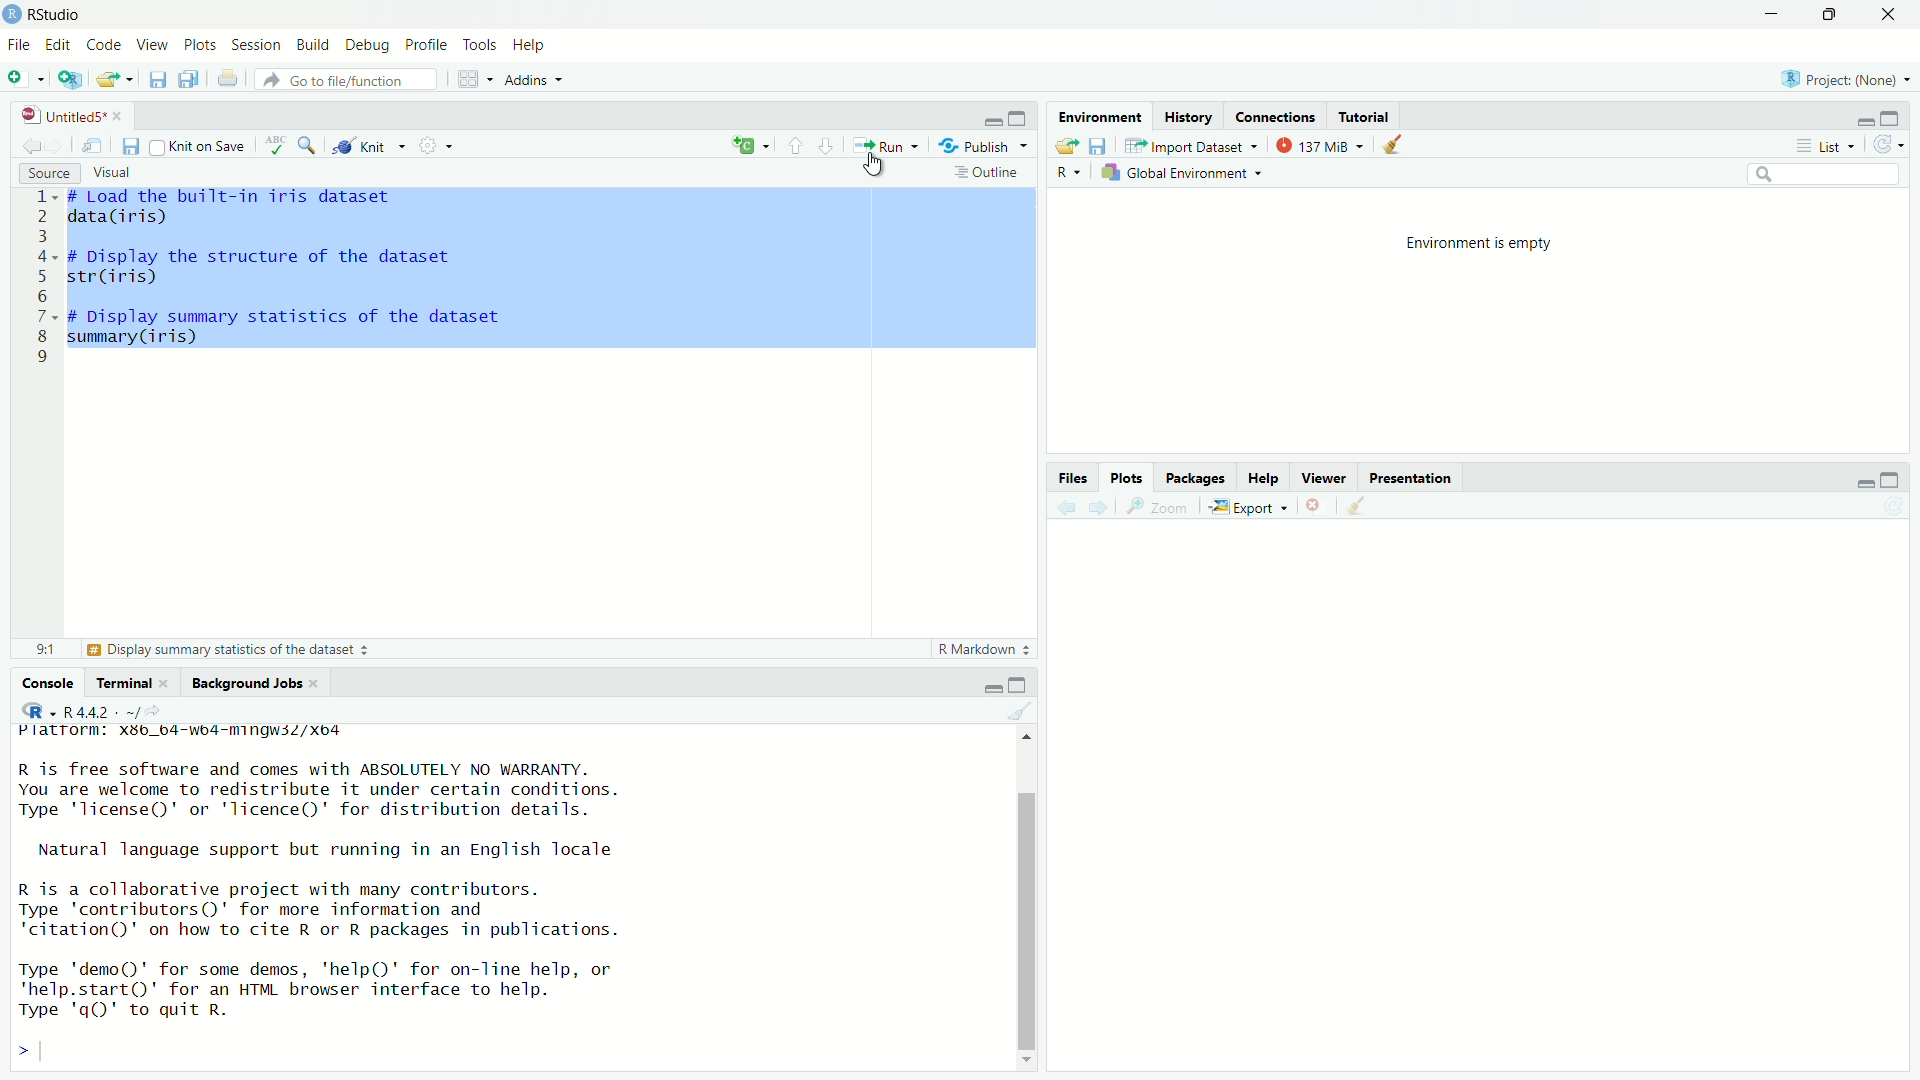  What do you see at coordinates (828, 146) in the screenshot?
I see `Go to next section` at bounding box center [828, 146].